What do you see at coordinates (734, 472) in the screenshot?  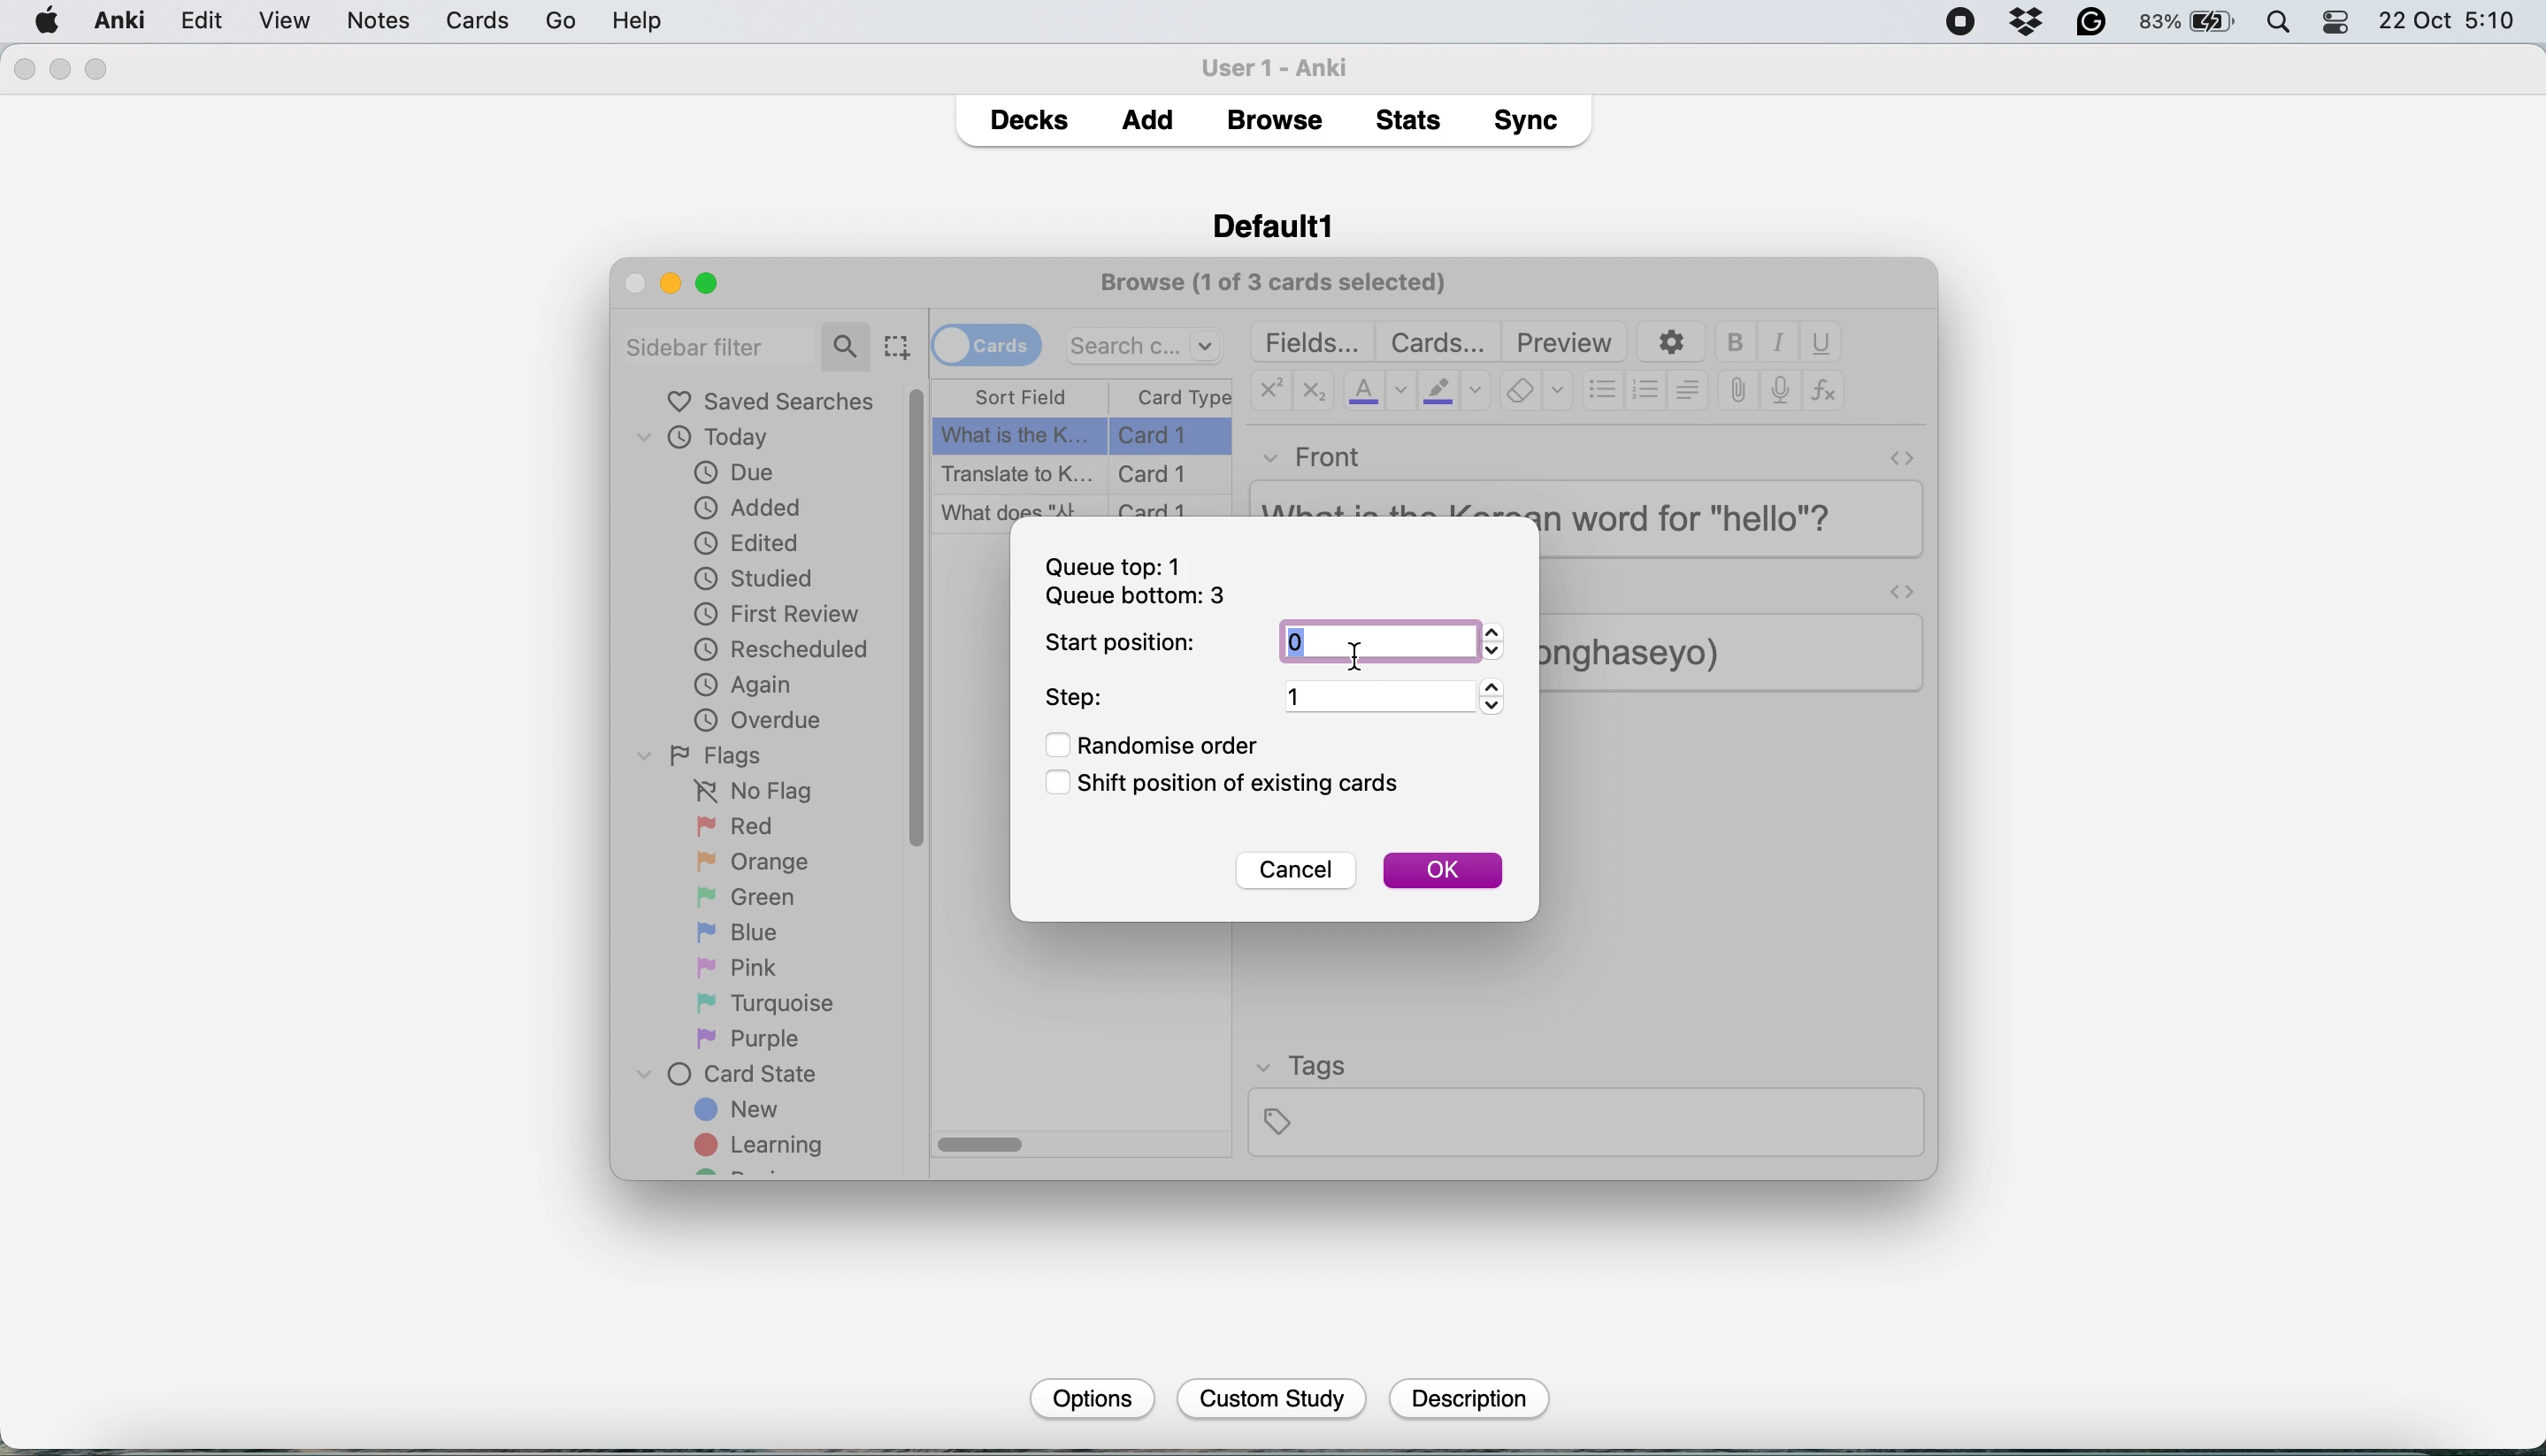 I see `due` at bounding box center [734, 472].